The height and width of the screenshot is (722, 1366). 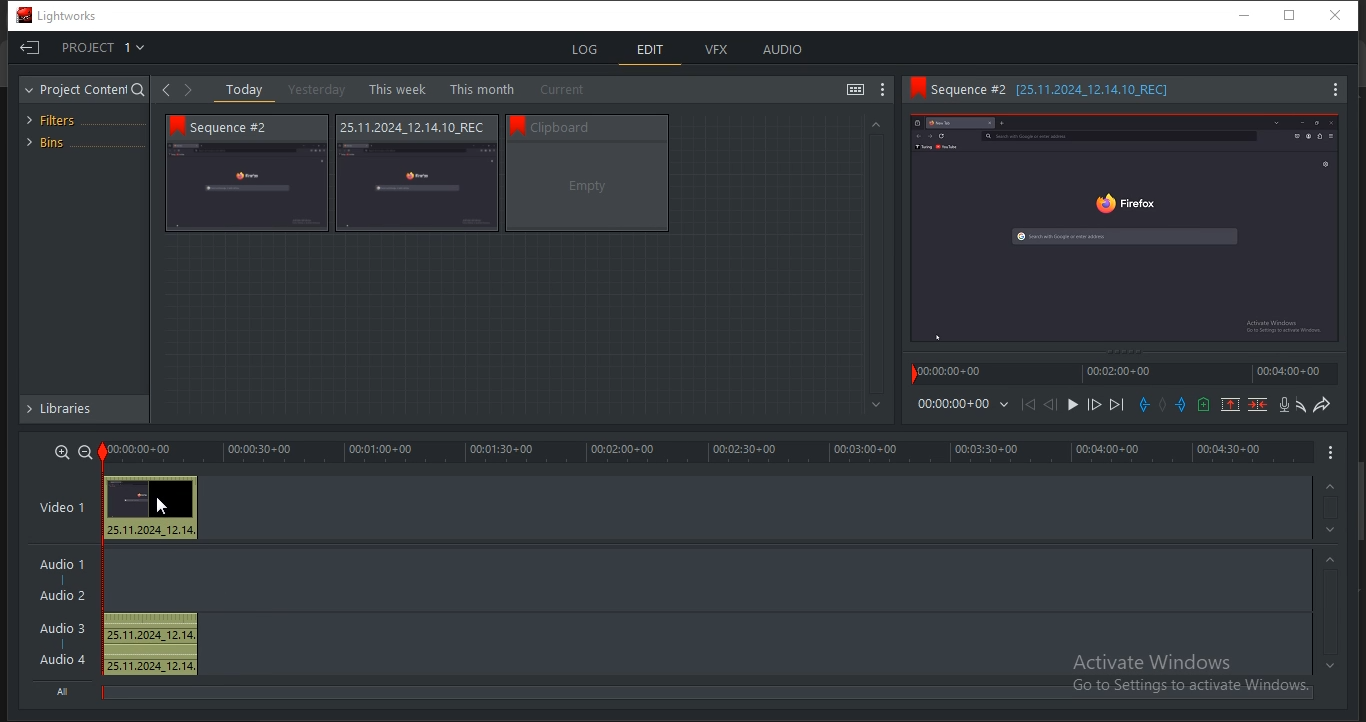 I want to click on Forward, so click(x=186, y=93).